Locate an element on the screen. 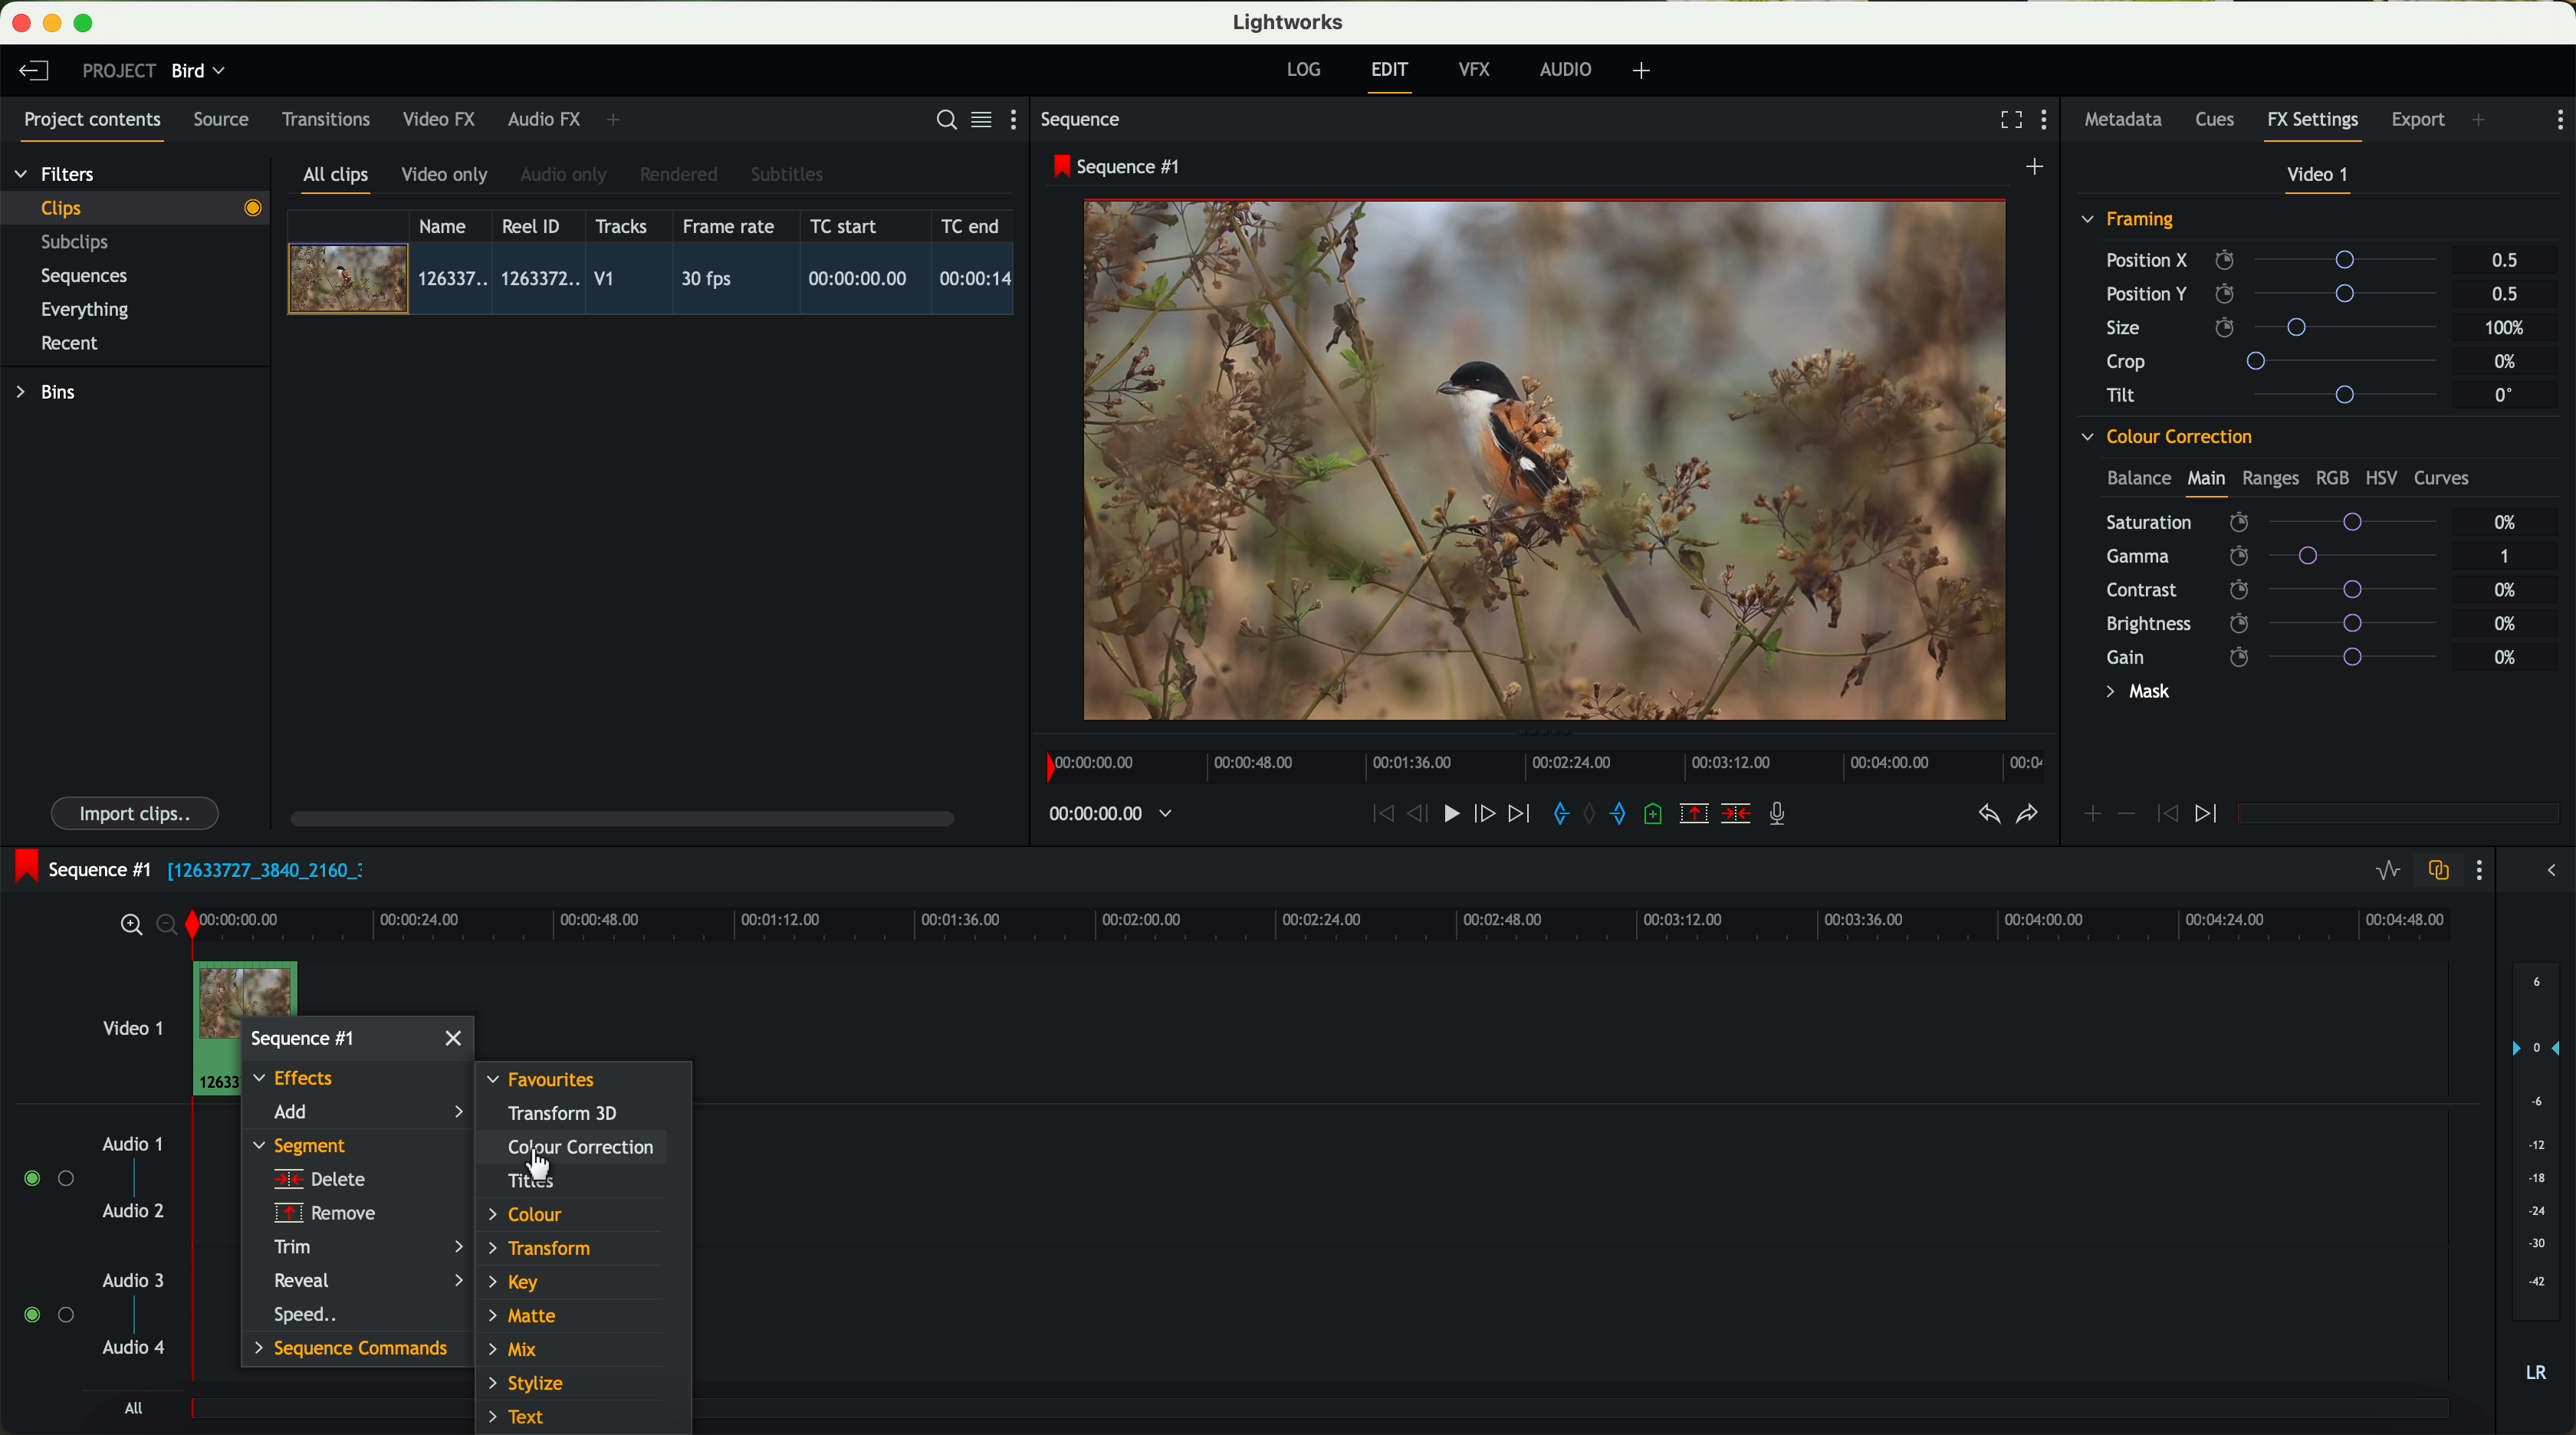  trim is located at coordinates (368, 1246).